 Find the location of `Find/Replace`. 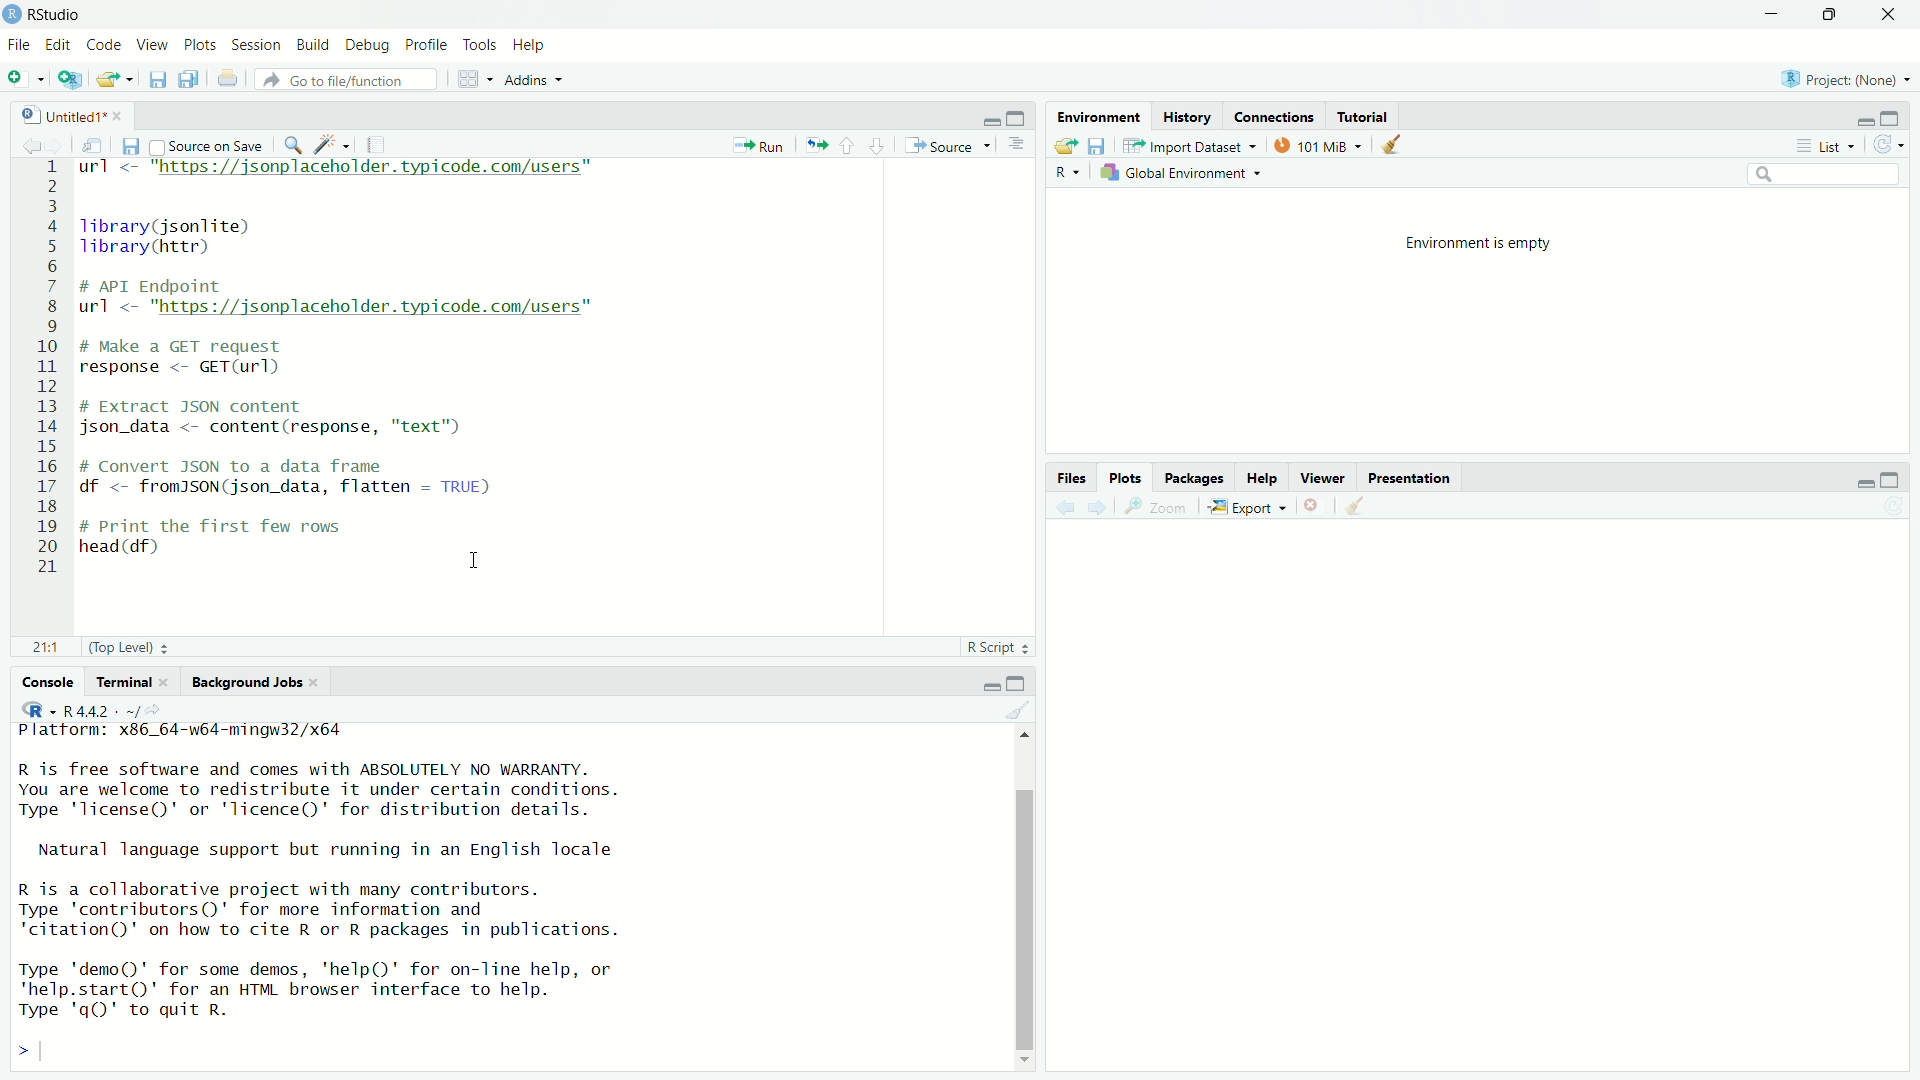

Find/Replace is located at coordinates (294, 145).